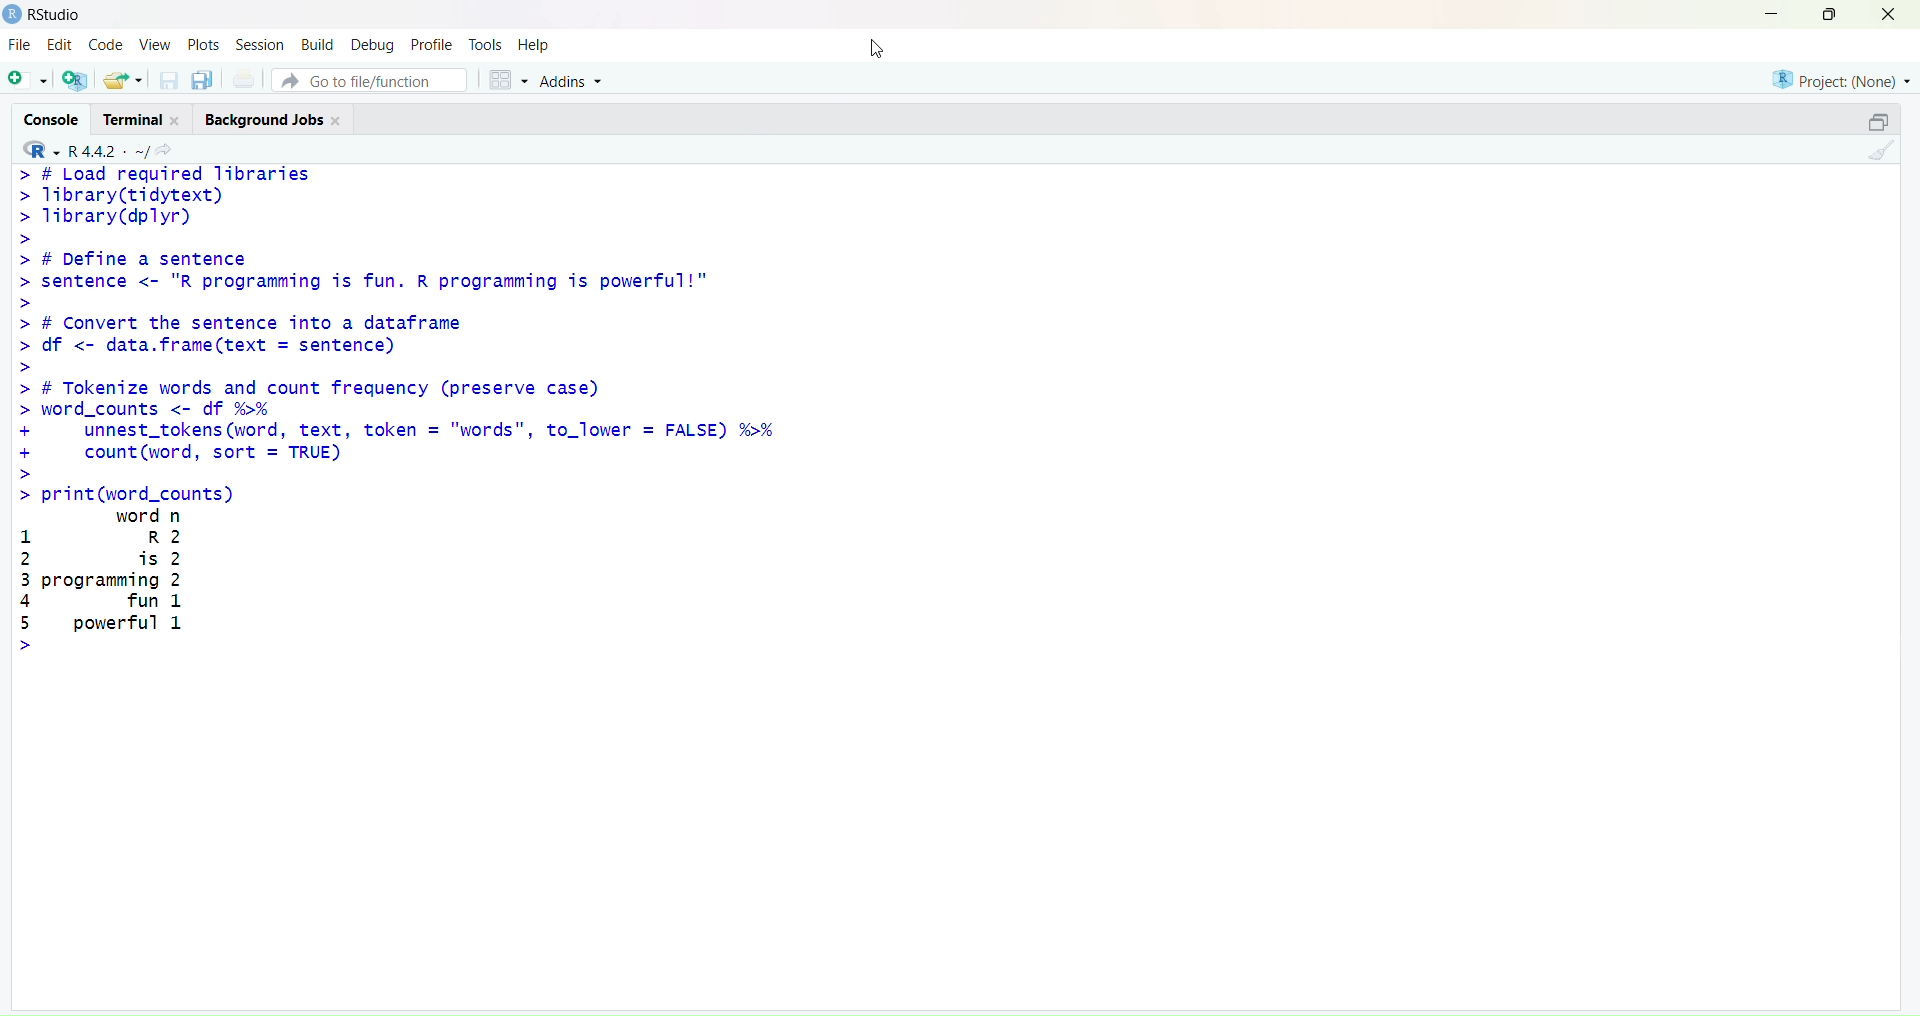 This screenshot has height=1016, width=1920. What do you see at coordinates (374, 45) in the screenshot?
I see `debug` at bounding box center [374, 45].